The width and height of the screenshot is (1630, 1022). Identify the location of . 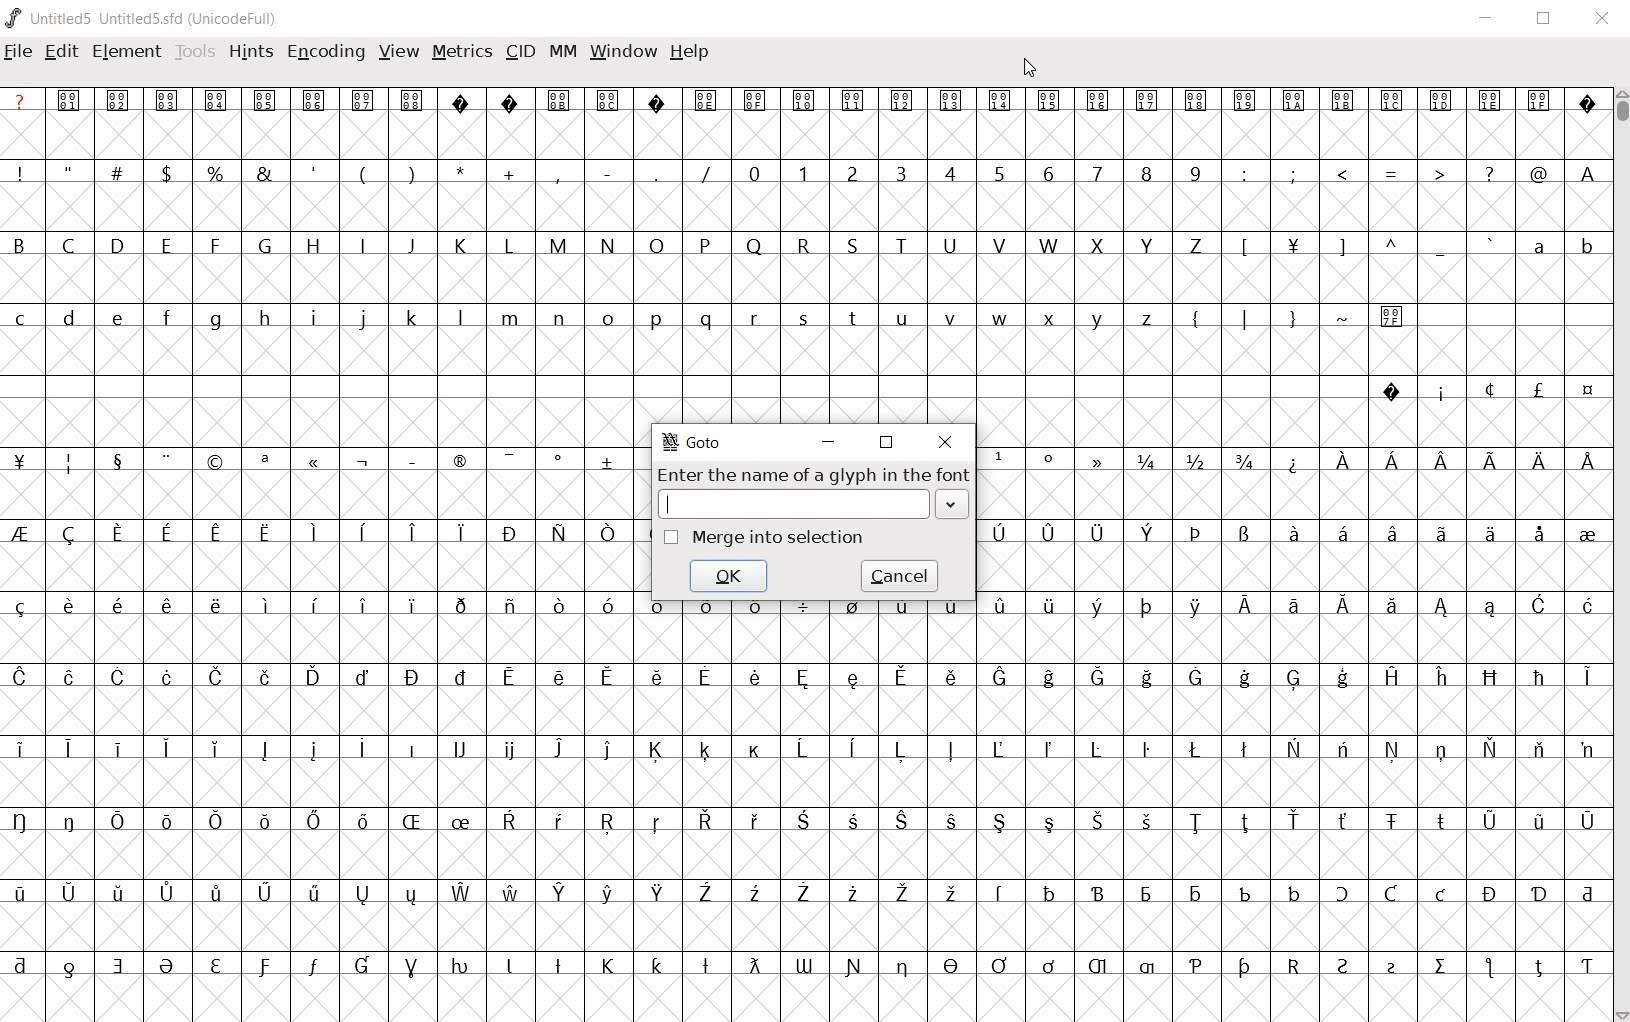
(118, 320).